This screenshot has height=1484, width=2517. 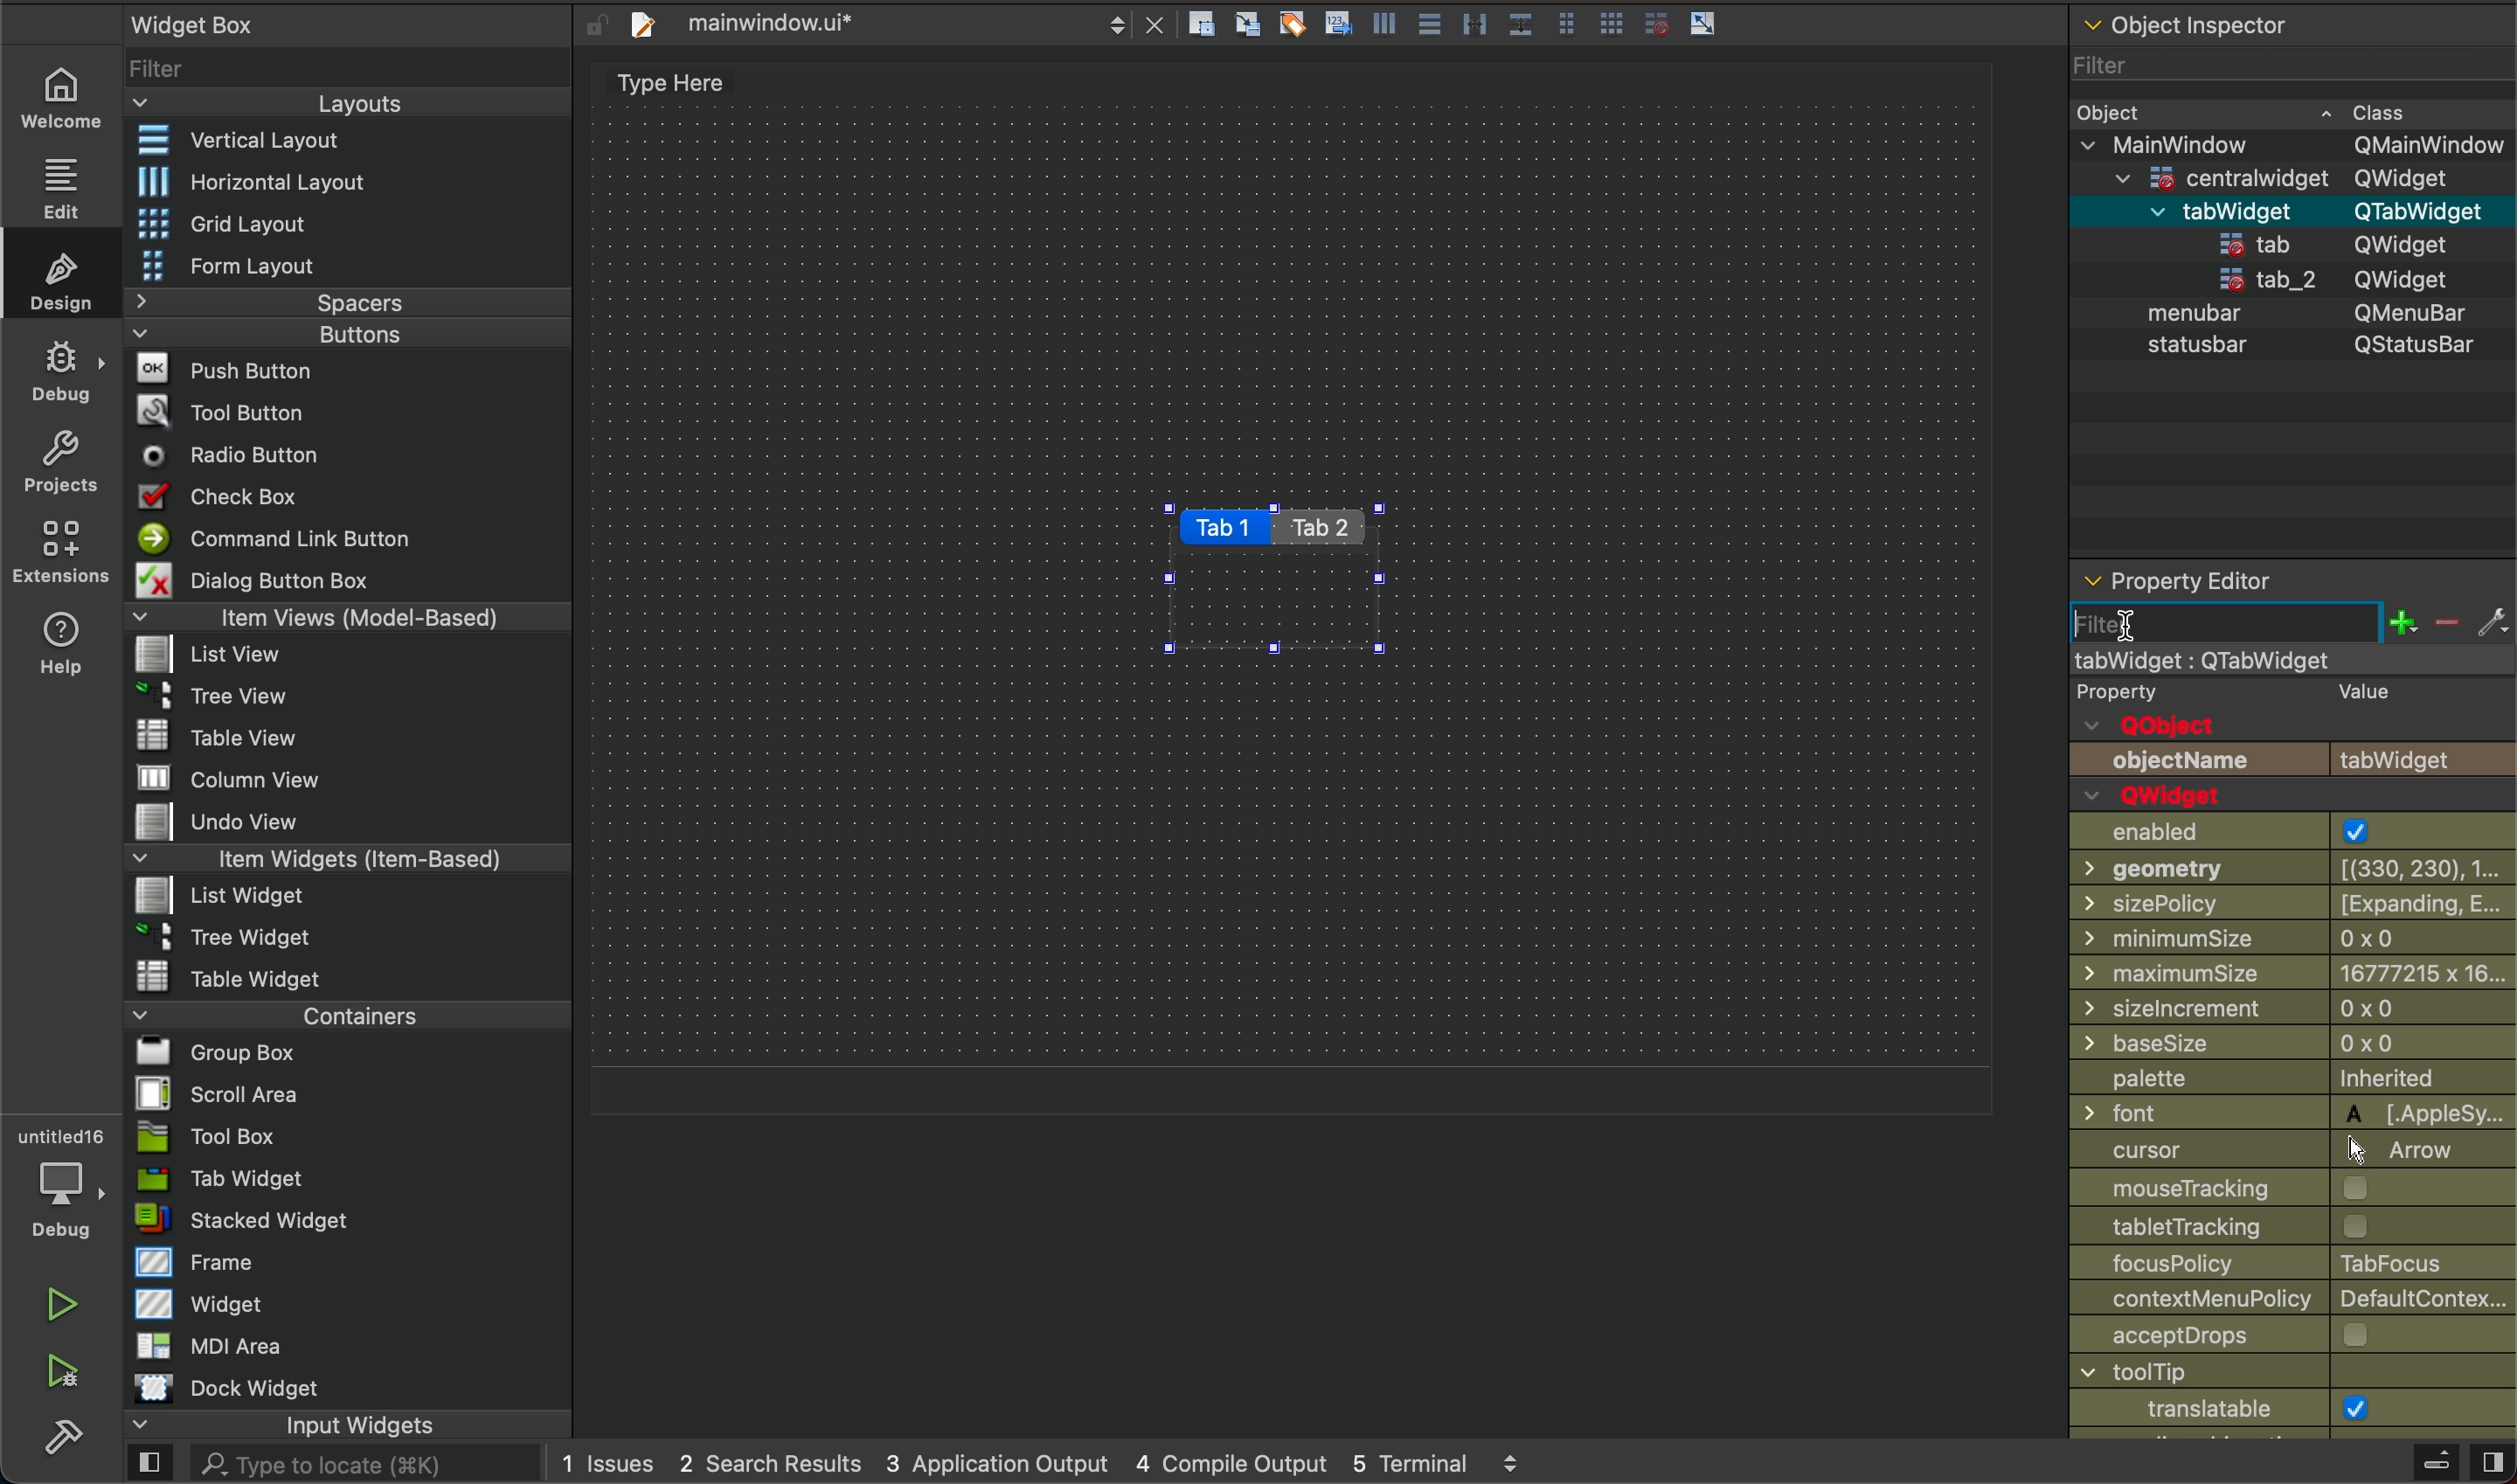 What do you see at coordinates (216, 1047) in the screenshot?
I see `Bl Group Box` at bounding box center [216, 1047].